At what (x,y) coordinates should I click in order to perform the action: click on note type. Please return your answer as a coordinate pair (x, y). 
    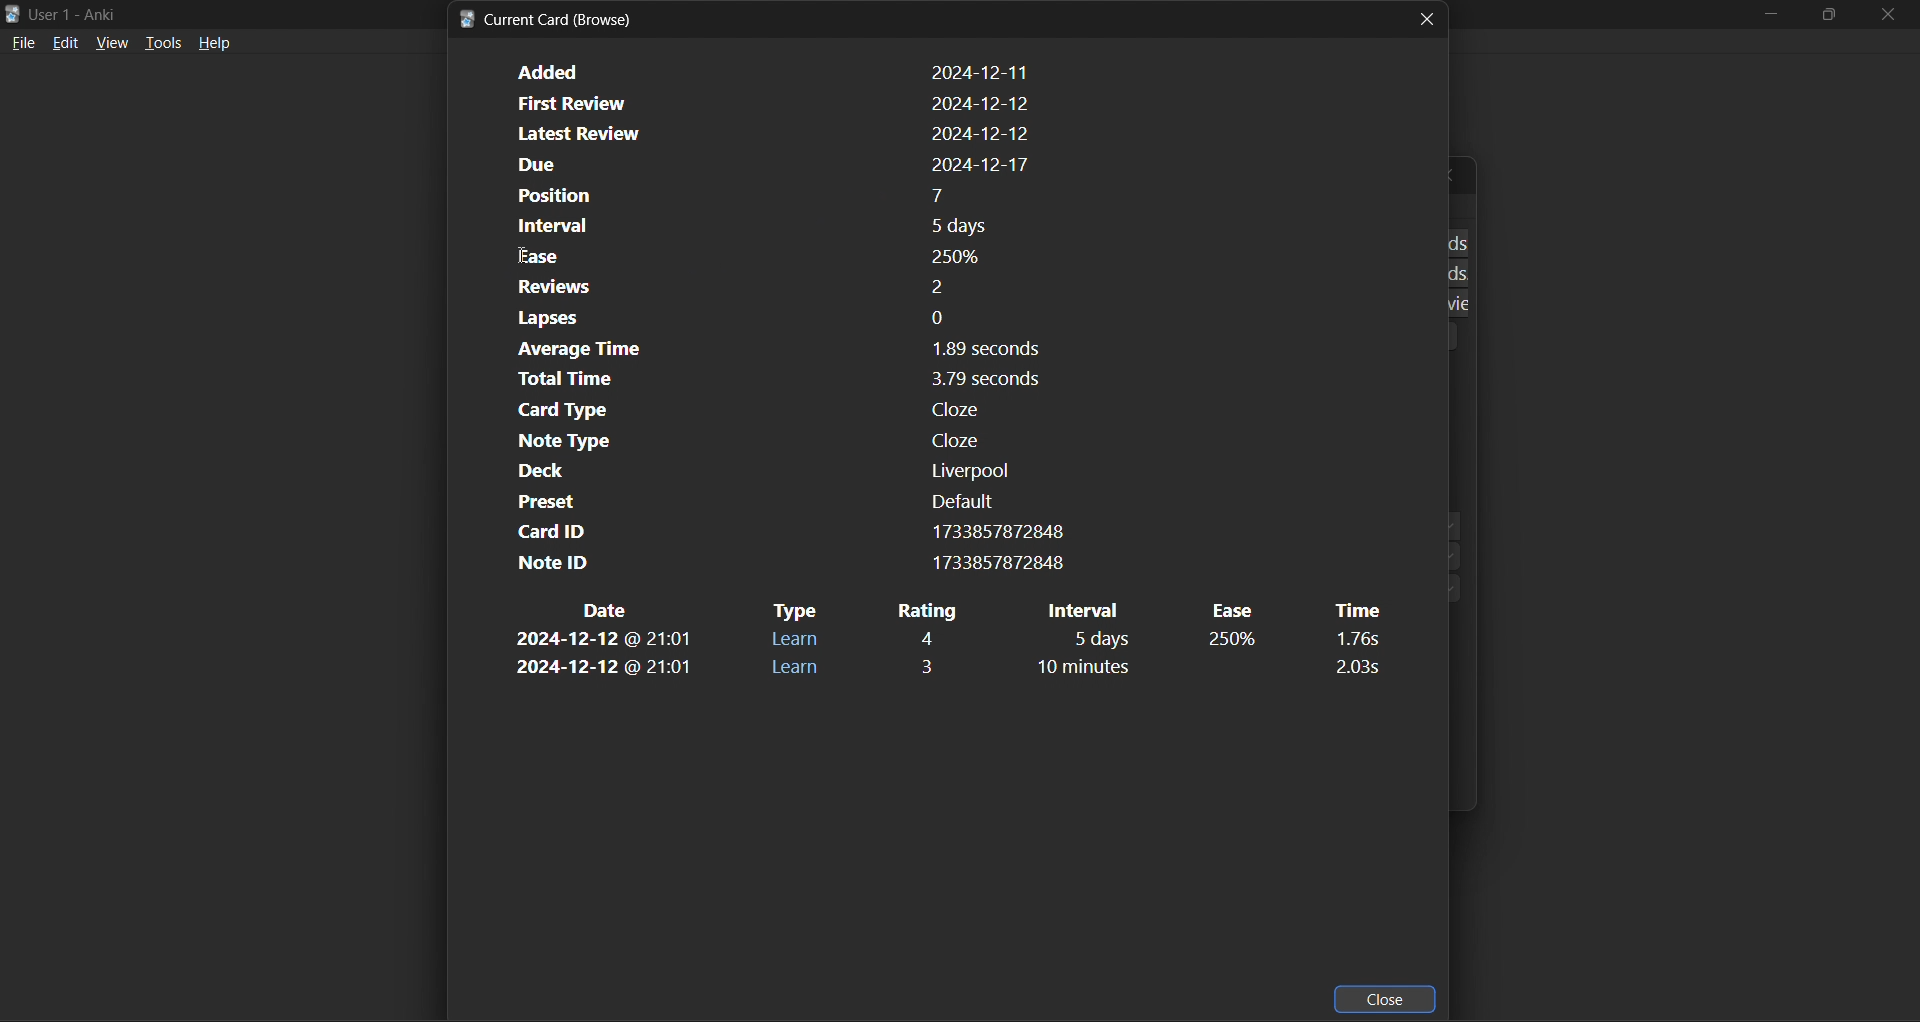
    Looking at the image, I should click on (762, 441).